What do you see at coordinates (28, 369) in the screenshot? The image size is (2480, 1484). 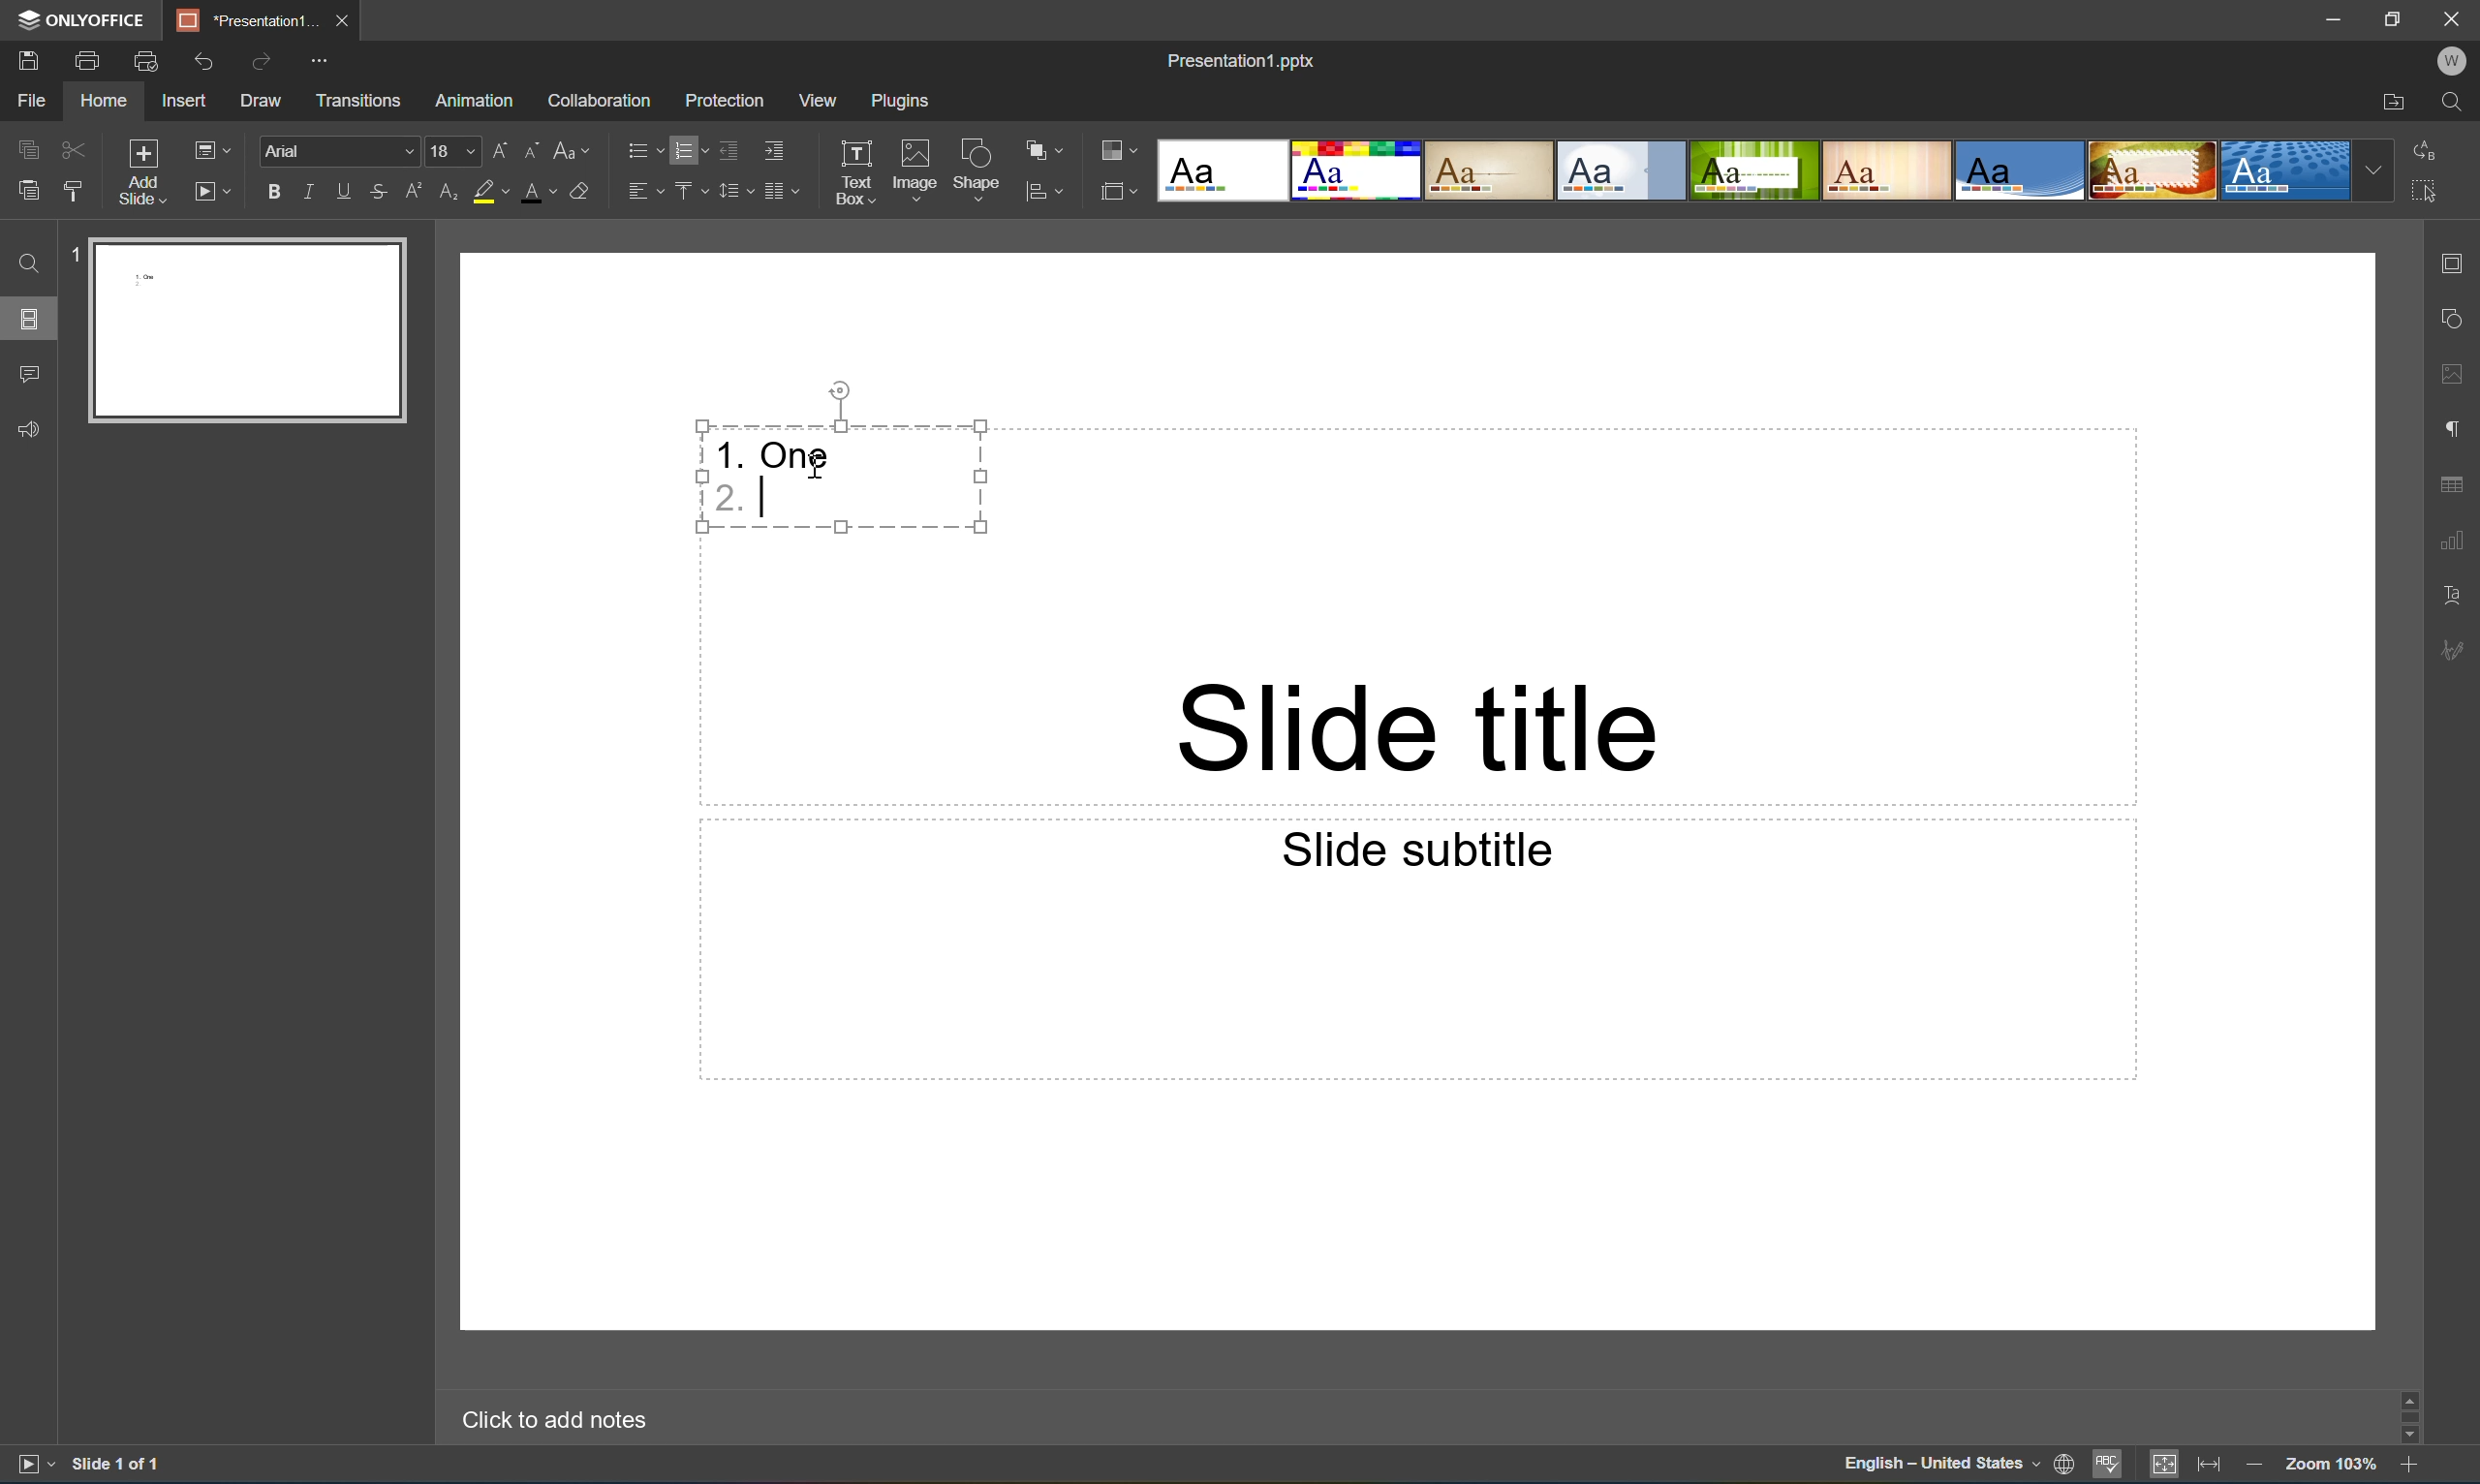 I see `Comments` at bounding box center [28, 369].